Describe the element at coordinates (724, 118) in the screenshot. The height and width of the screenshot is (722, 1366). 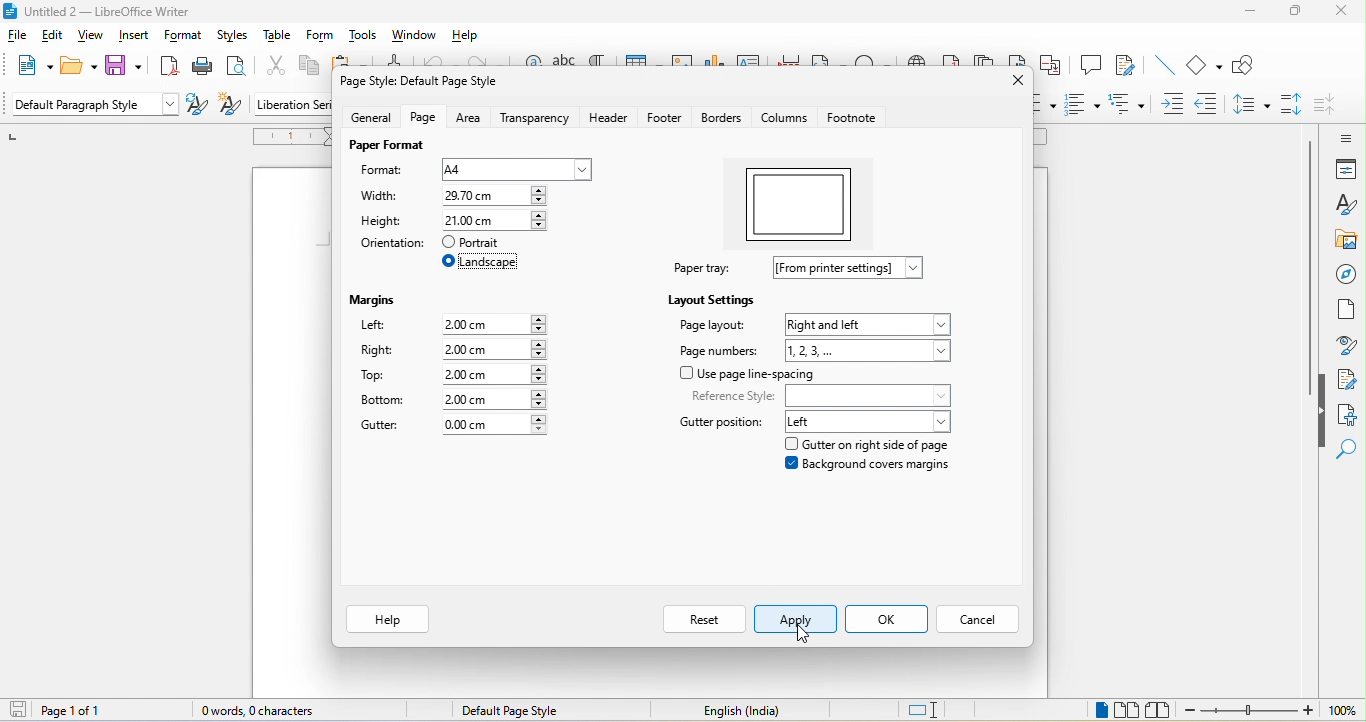
I see `borders` at that location.